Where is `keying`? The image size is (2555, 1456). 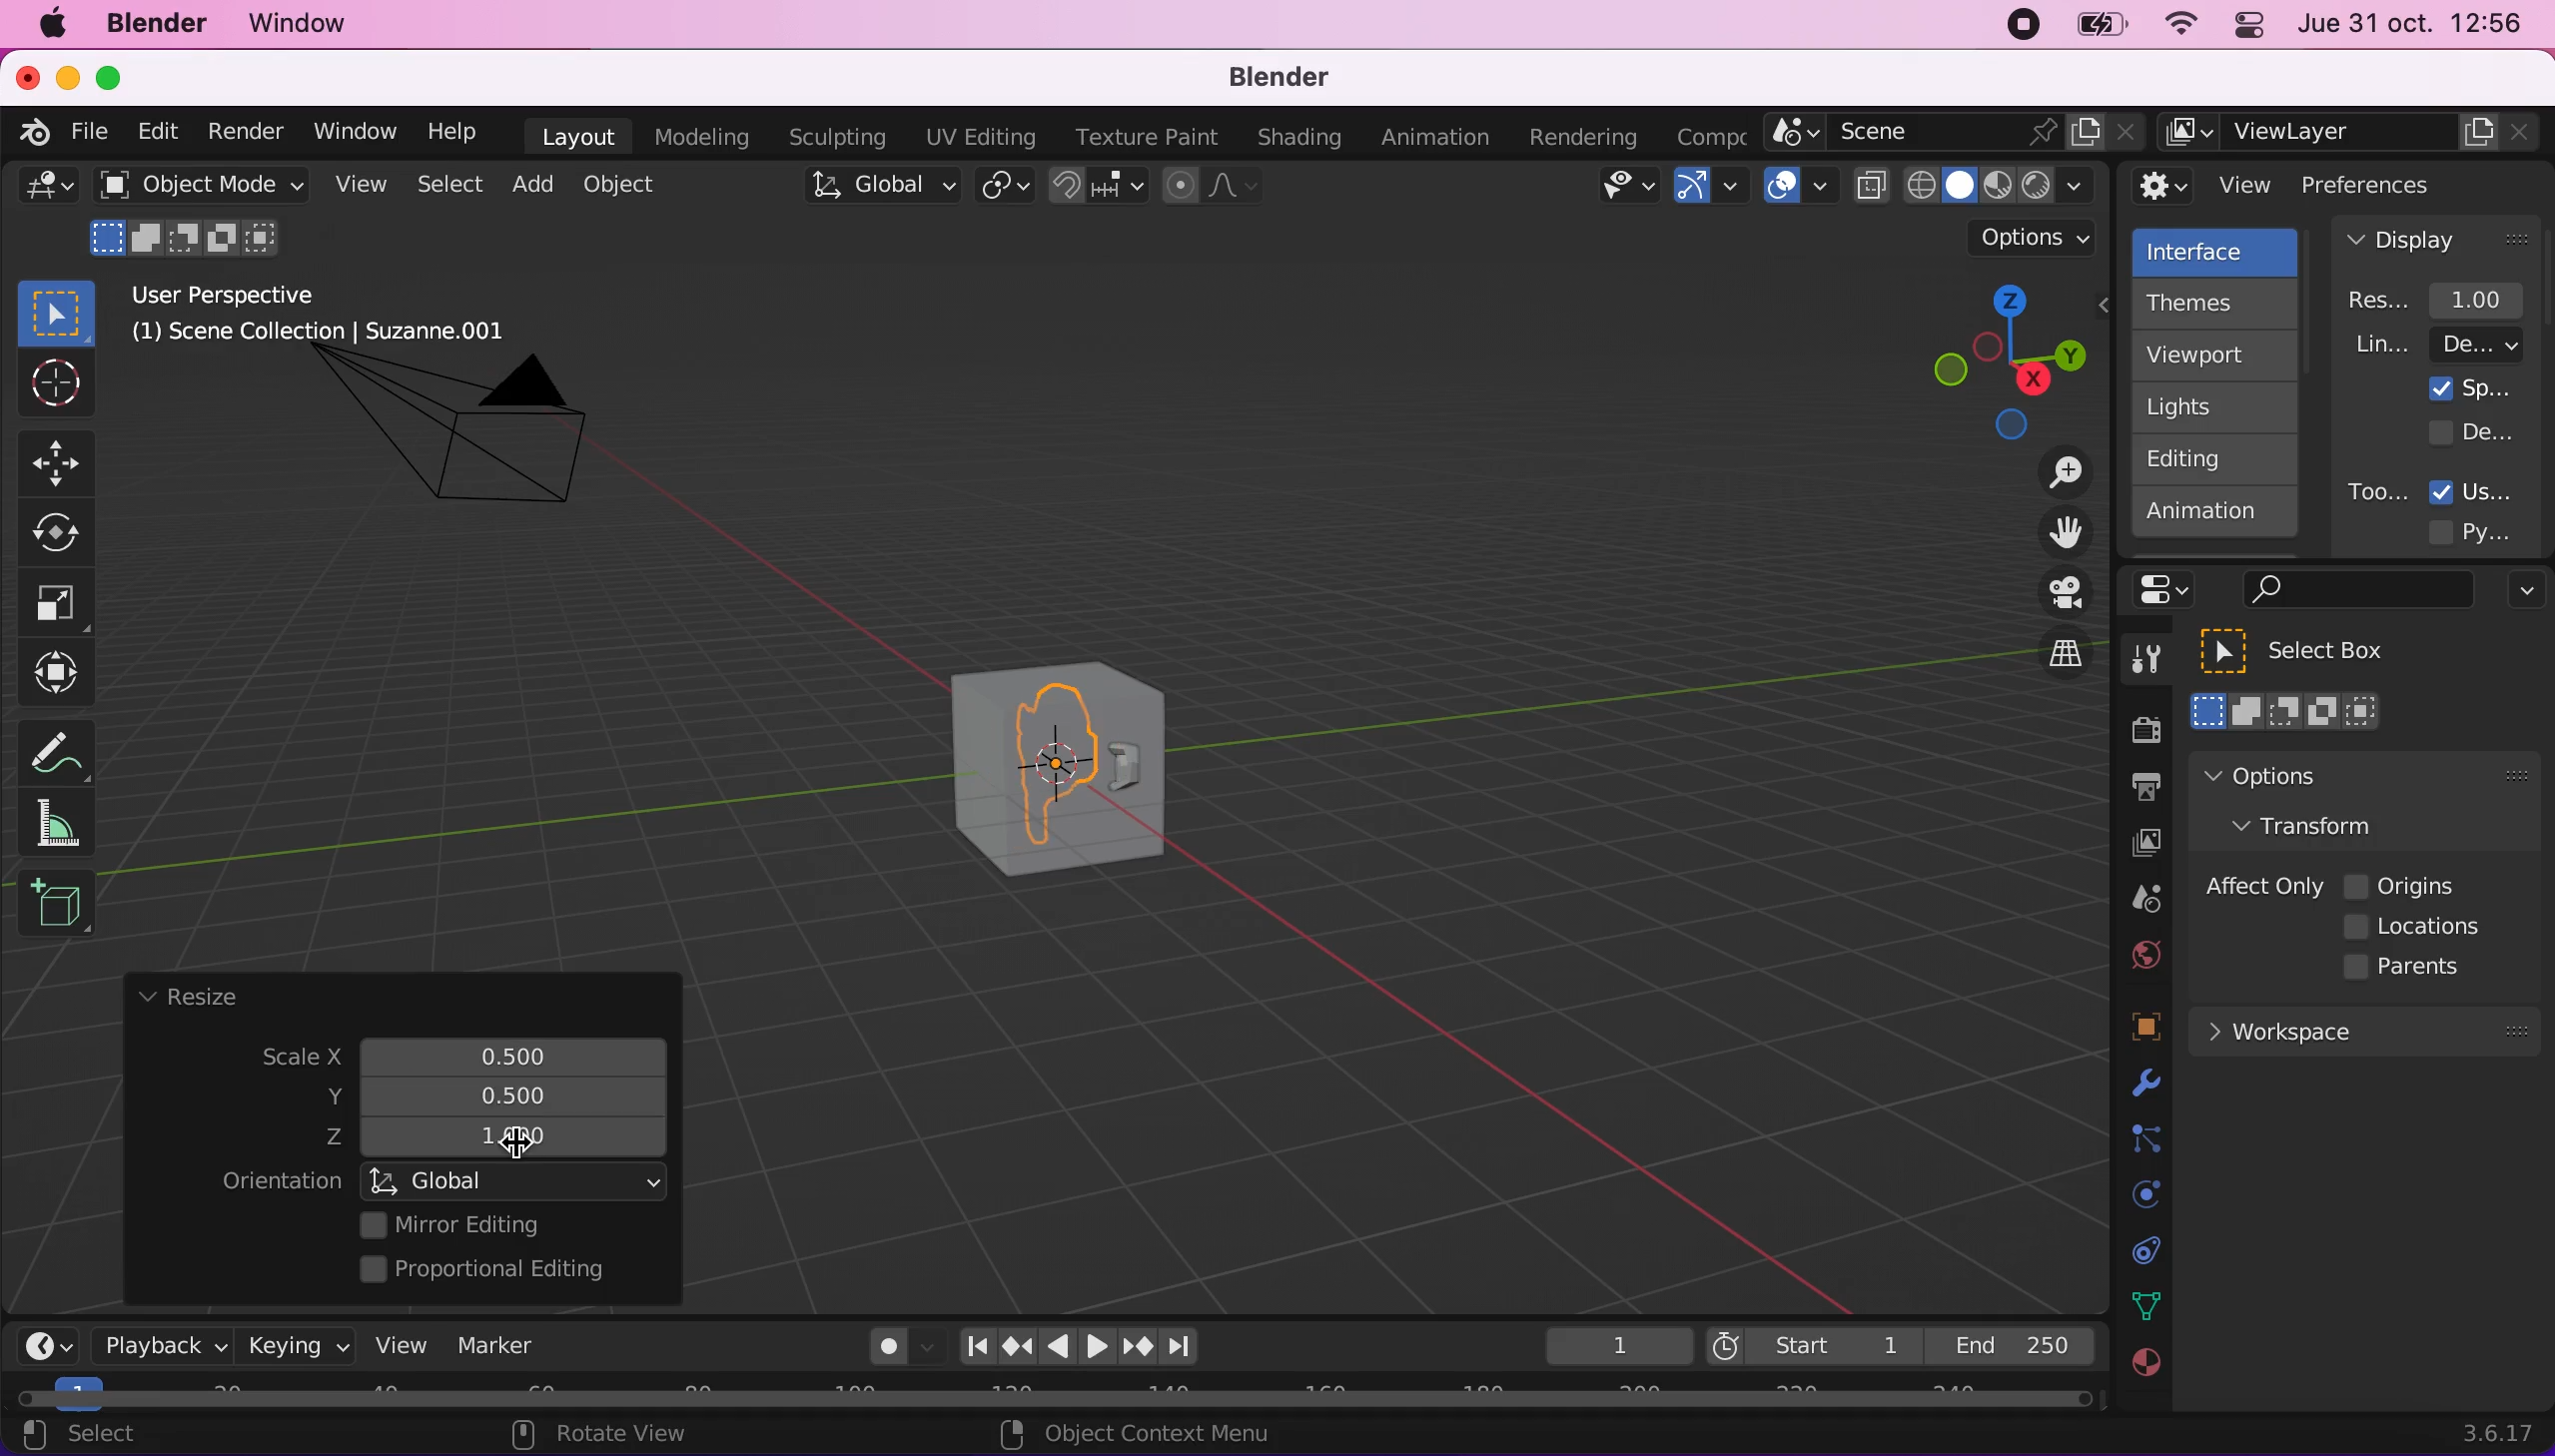
keying is located at coordinates (294, 1345).